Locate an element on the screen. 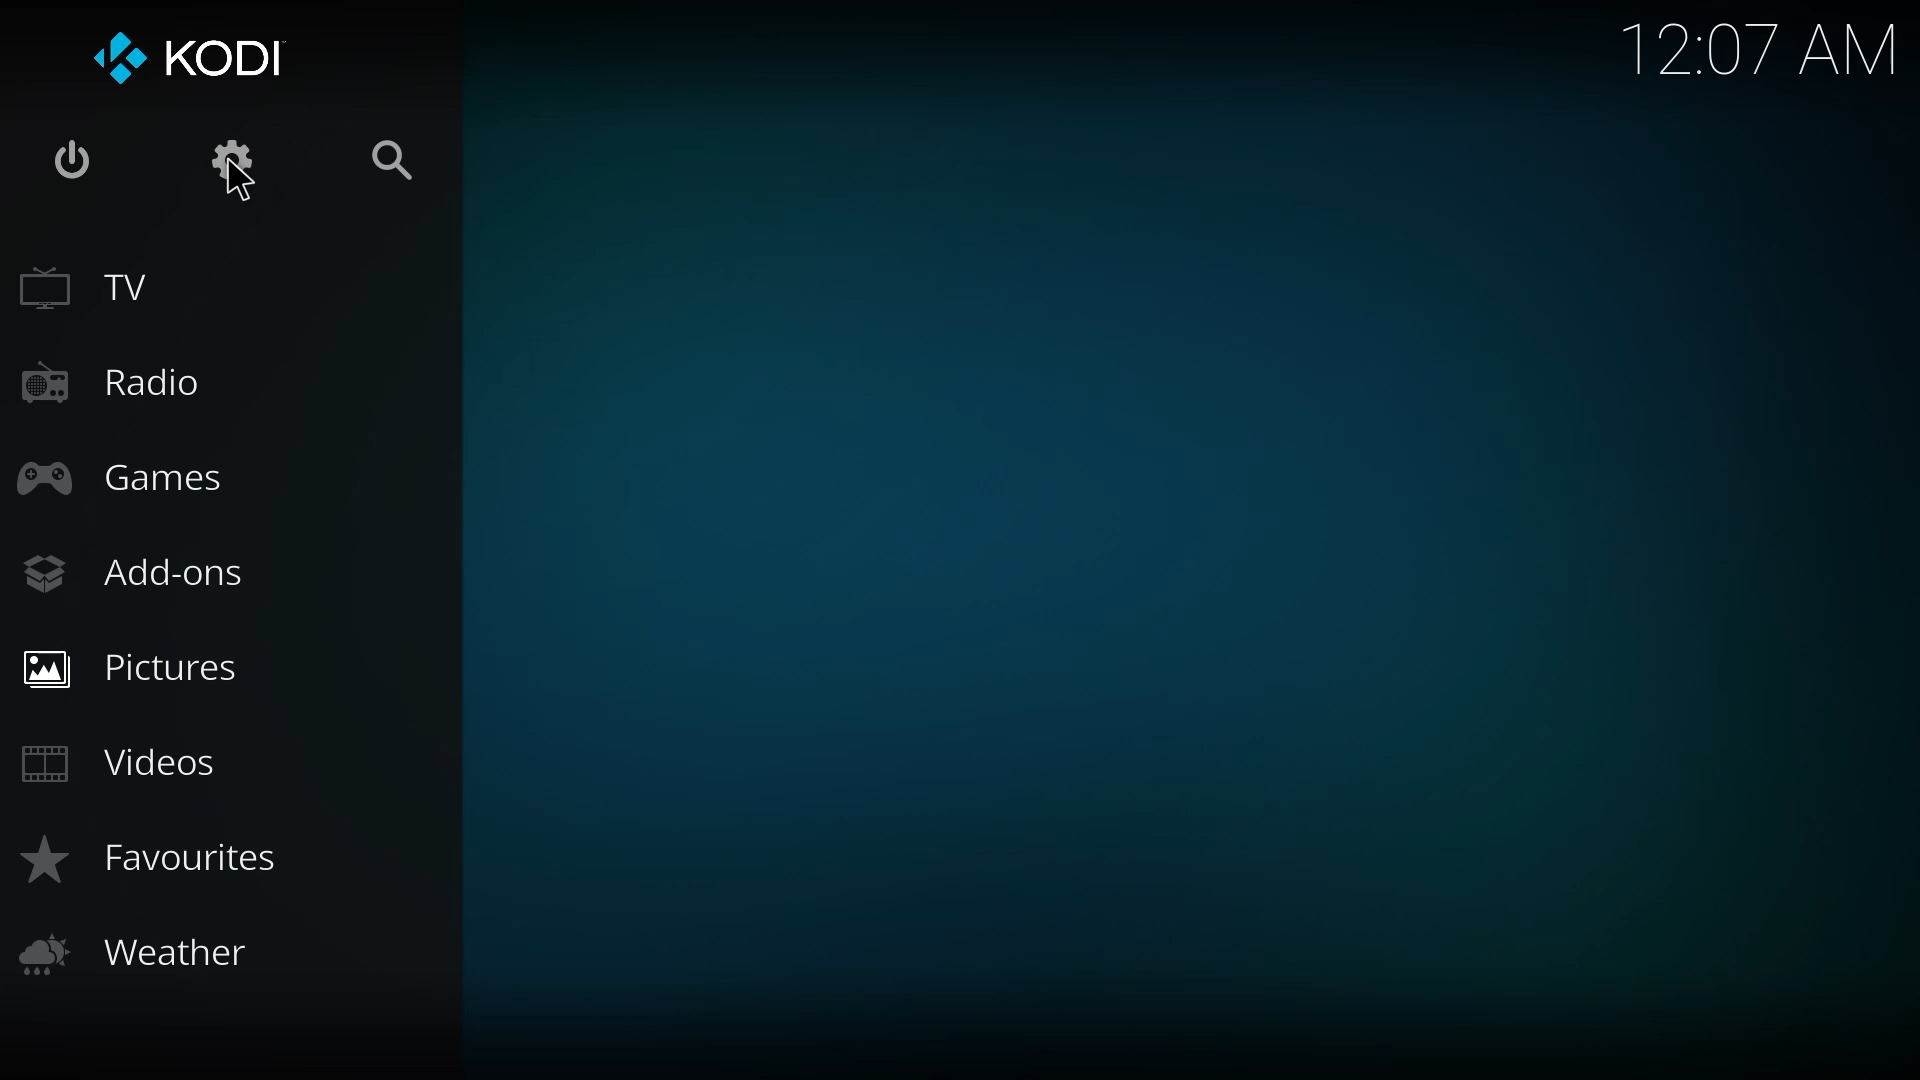 Image resolution: width=1920 pixels, height=1080 pixels. pictures is located at coordinates (139, 664).